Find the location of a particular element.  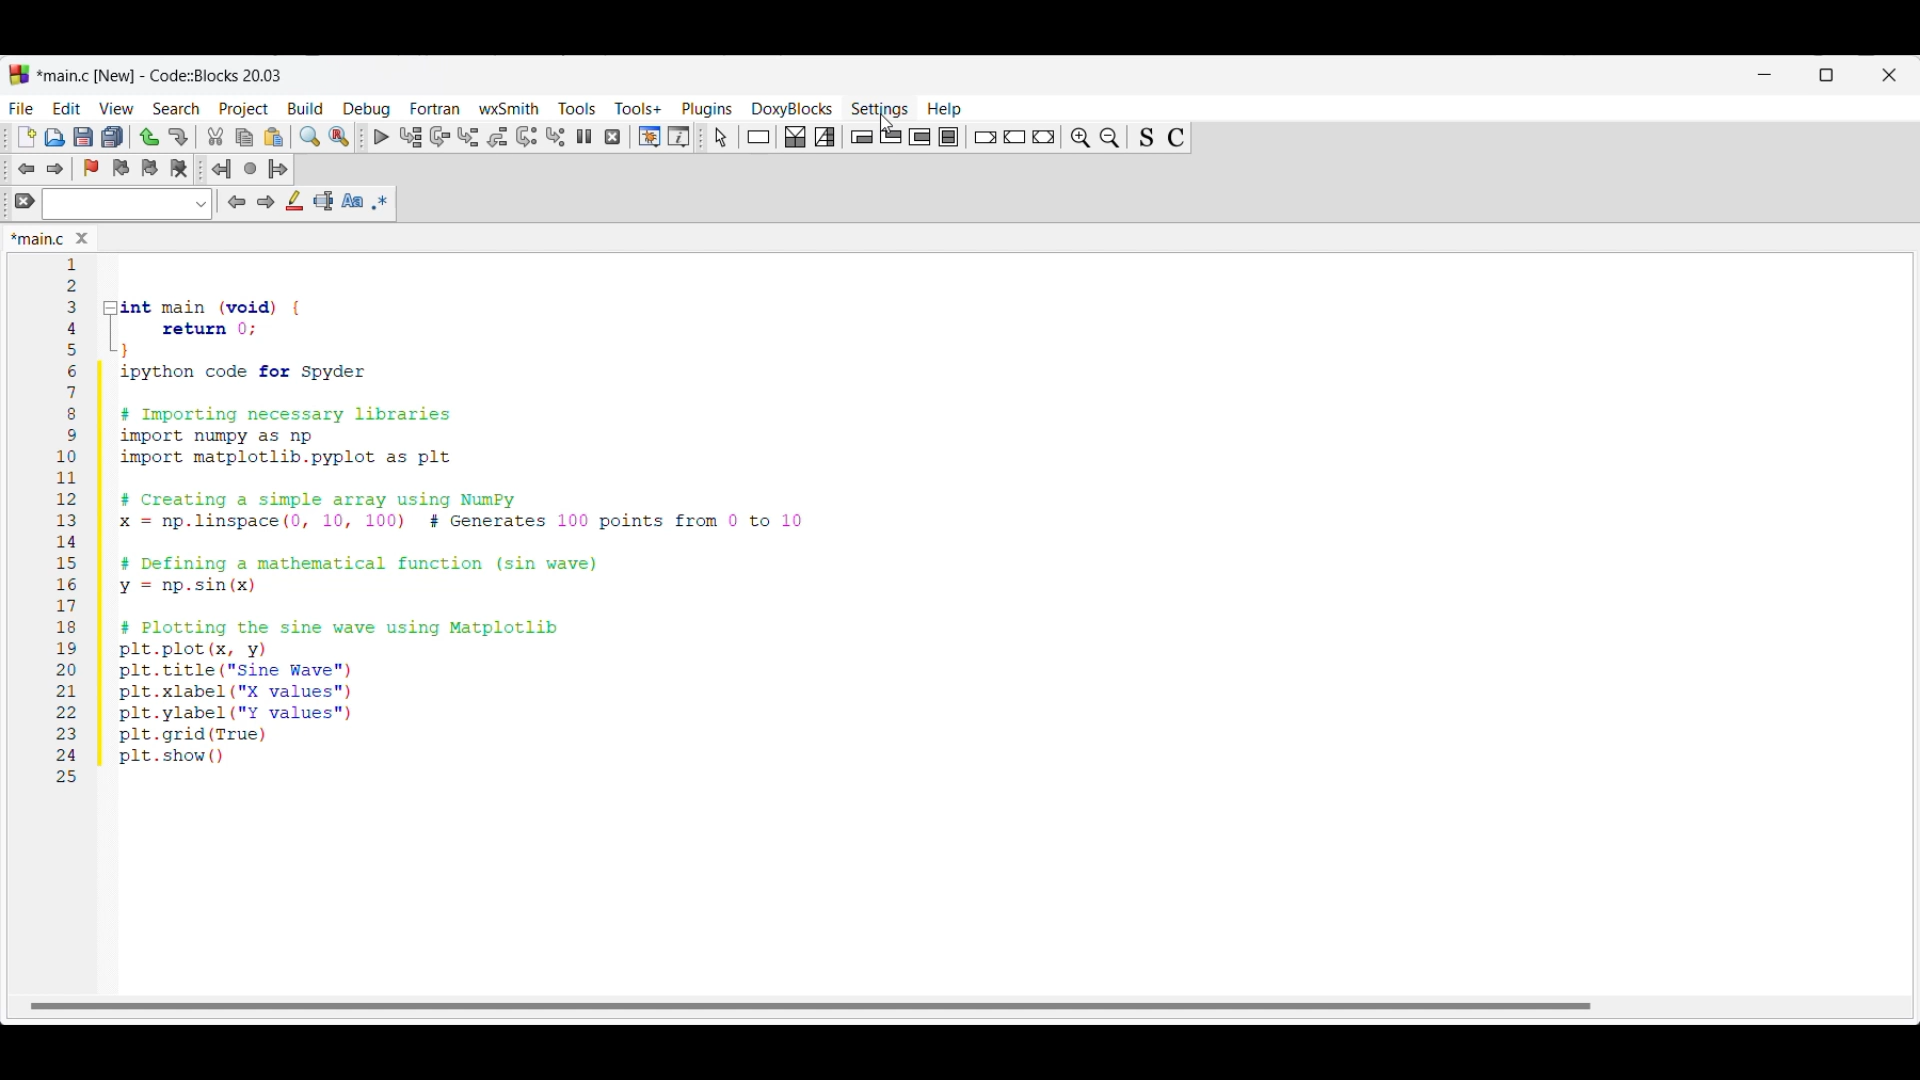

Counting loop is located at coordinates (919, 137).